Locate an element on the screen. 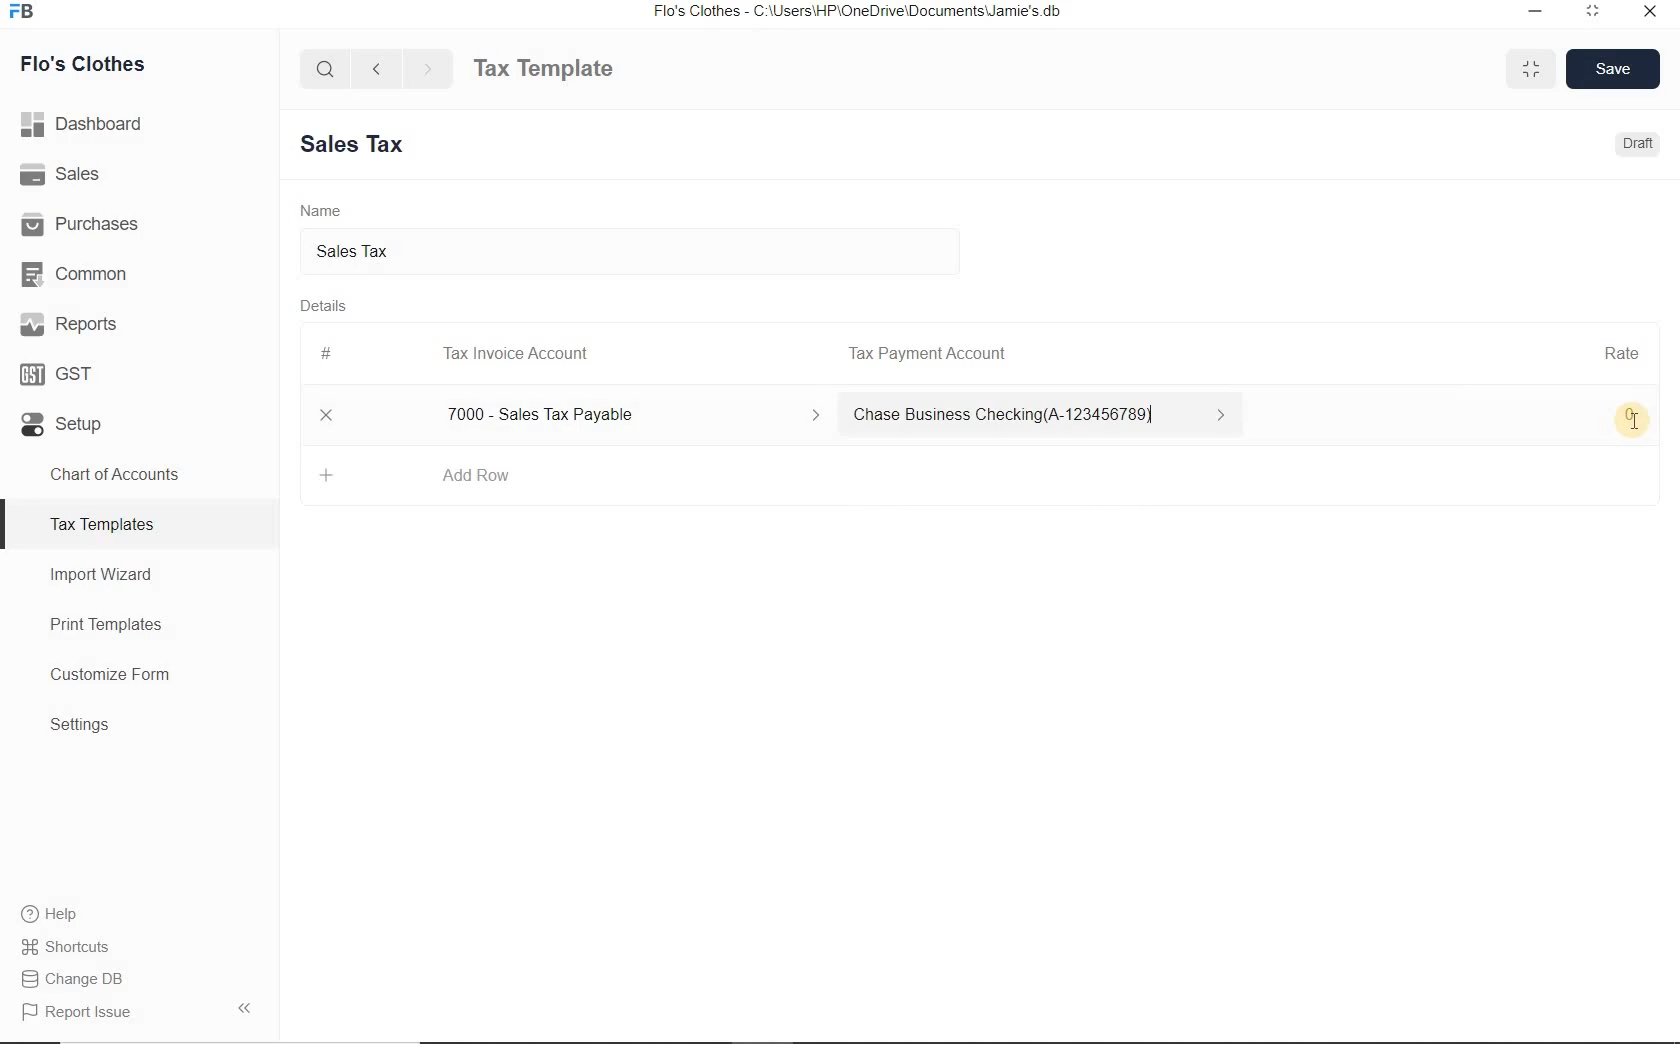  Save is located at coordinates (1614, 68).